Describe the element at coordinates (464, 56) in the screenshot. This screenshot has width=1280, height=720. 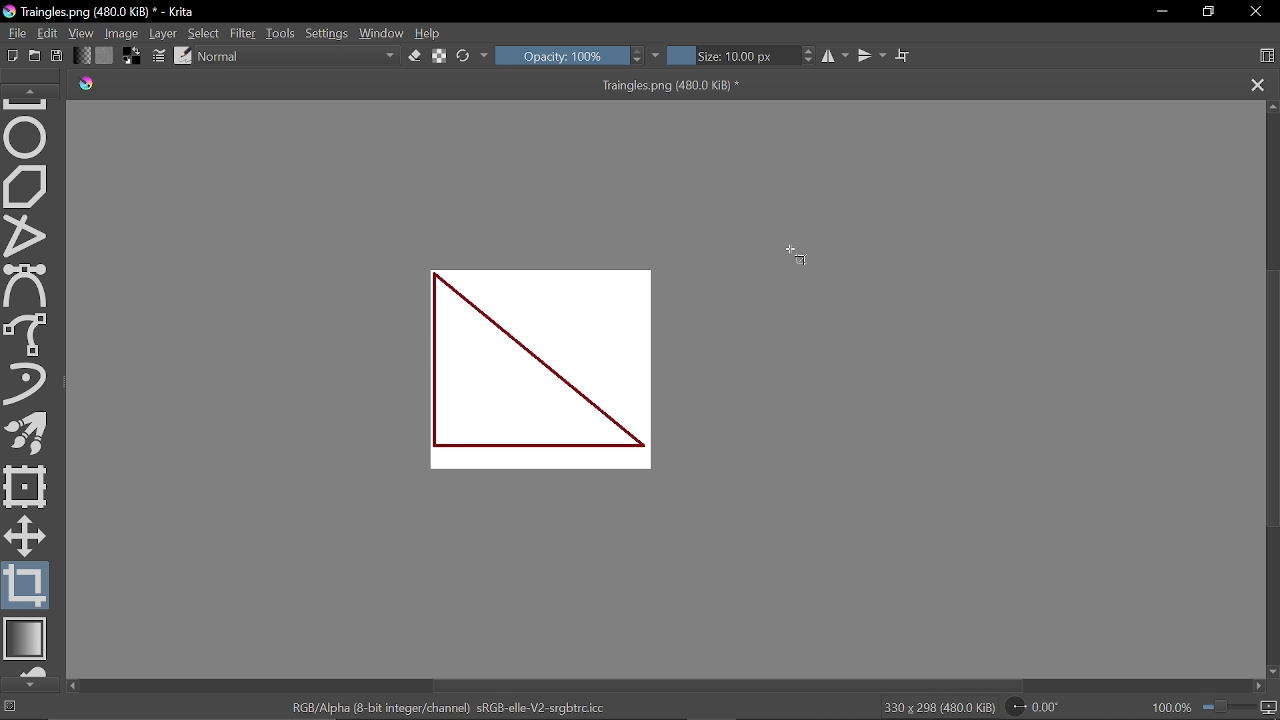
I see `Reload original preset` at that location.